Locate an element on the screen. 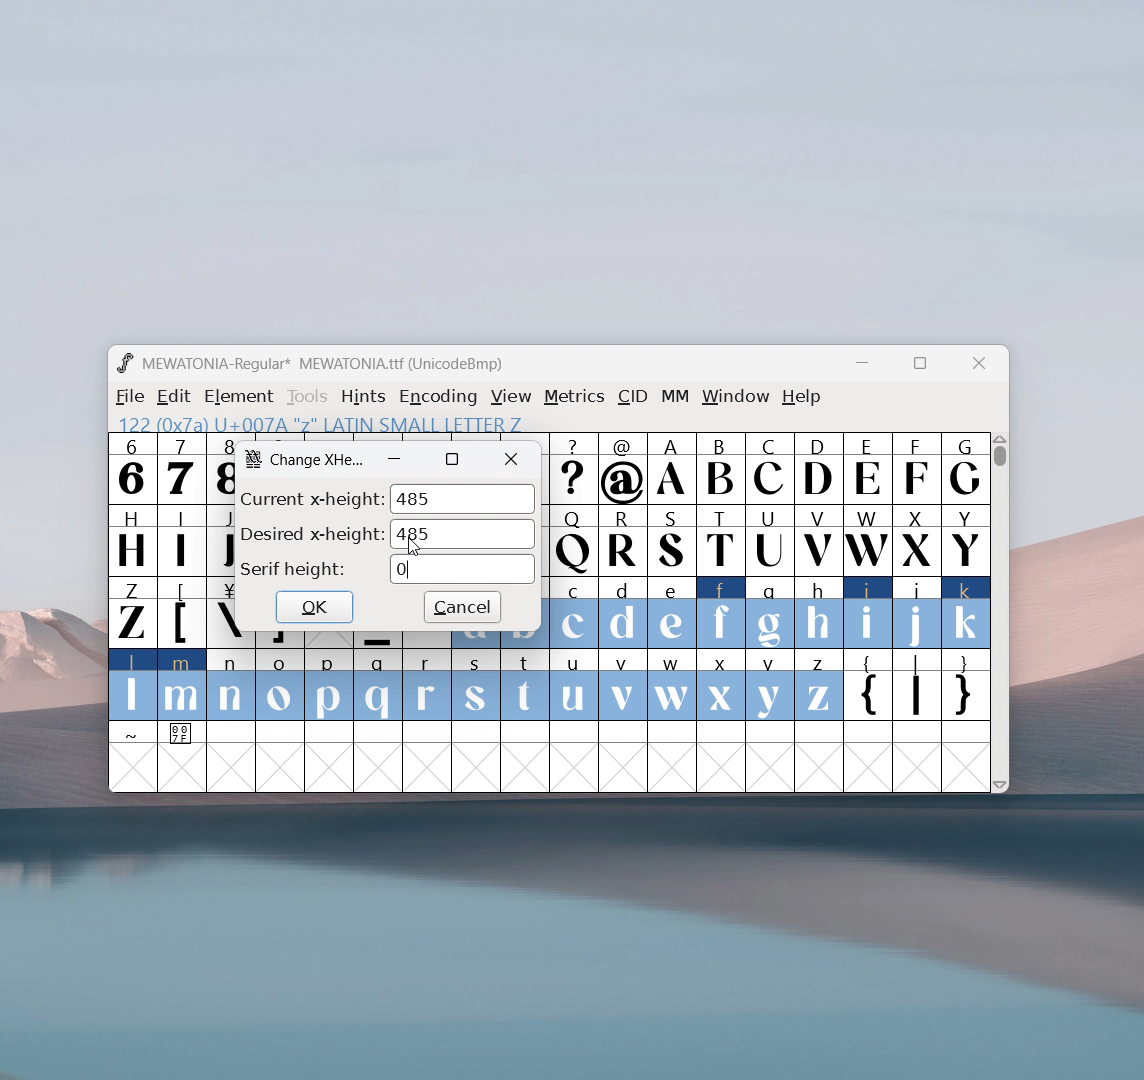 The height and width of the screenshot is (1080, 1144). 485 is located at coordinates (463, 534).